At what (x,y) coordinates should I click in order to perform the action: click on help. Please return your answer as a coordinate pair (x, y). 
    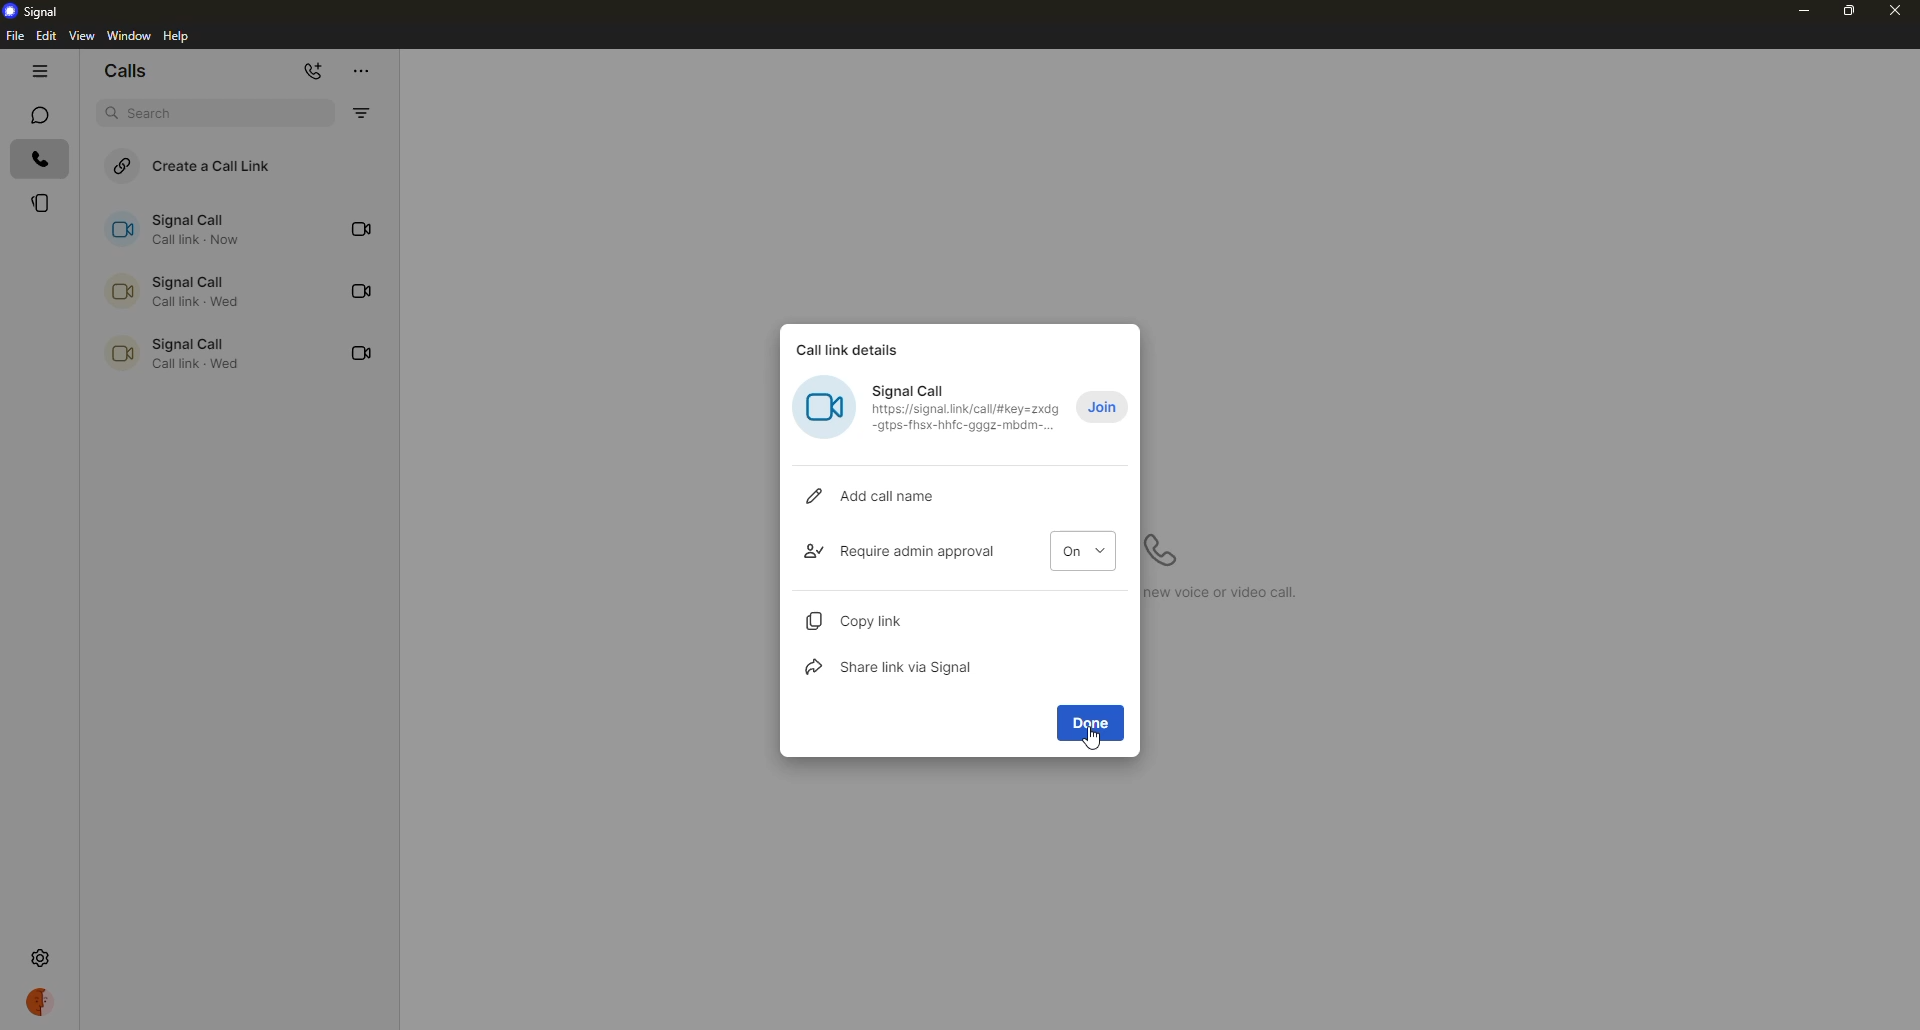
    Looking at the image, I should click on (179, 35).